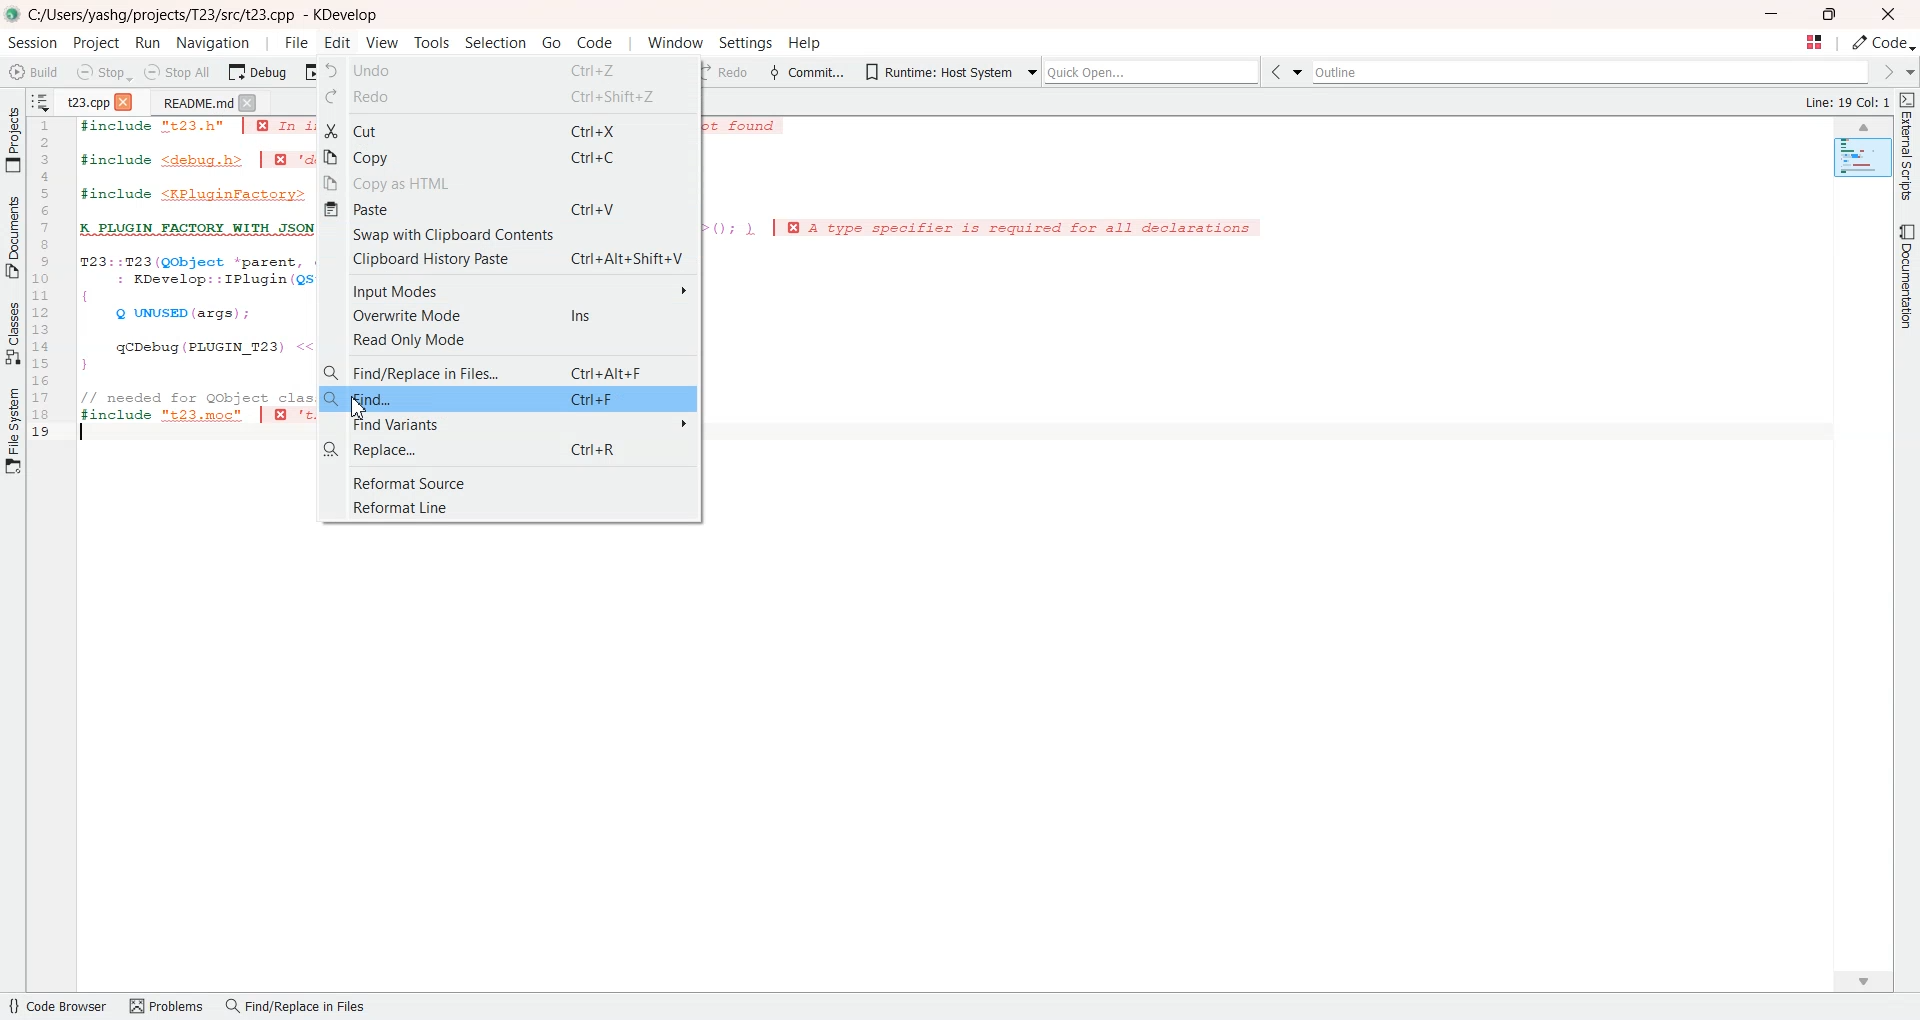 This screenshot has width=1920, height=1020. I want to click on Commit, so click(805, 71).